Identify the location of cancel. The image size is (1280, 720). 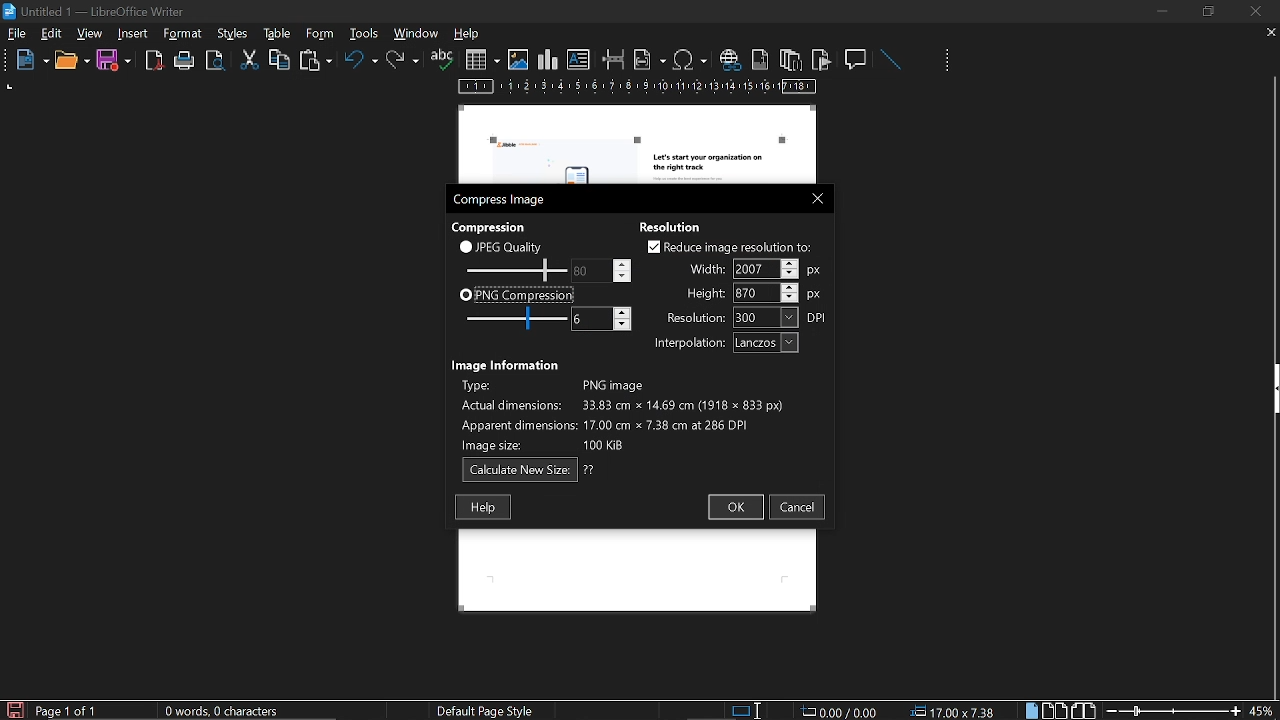
(798, 507).